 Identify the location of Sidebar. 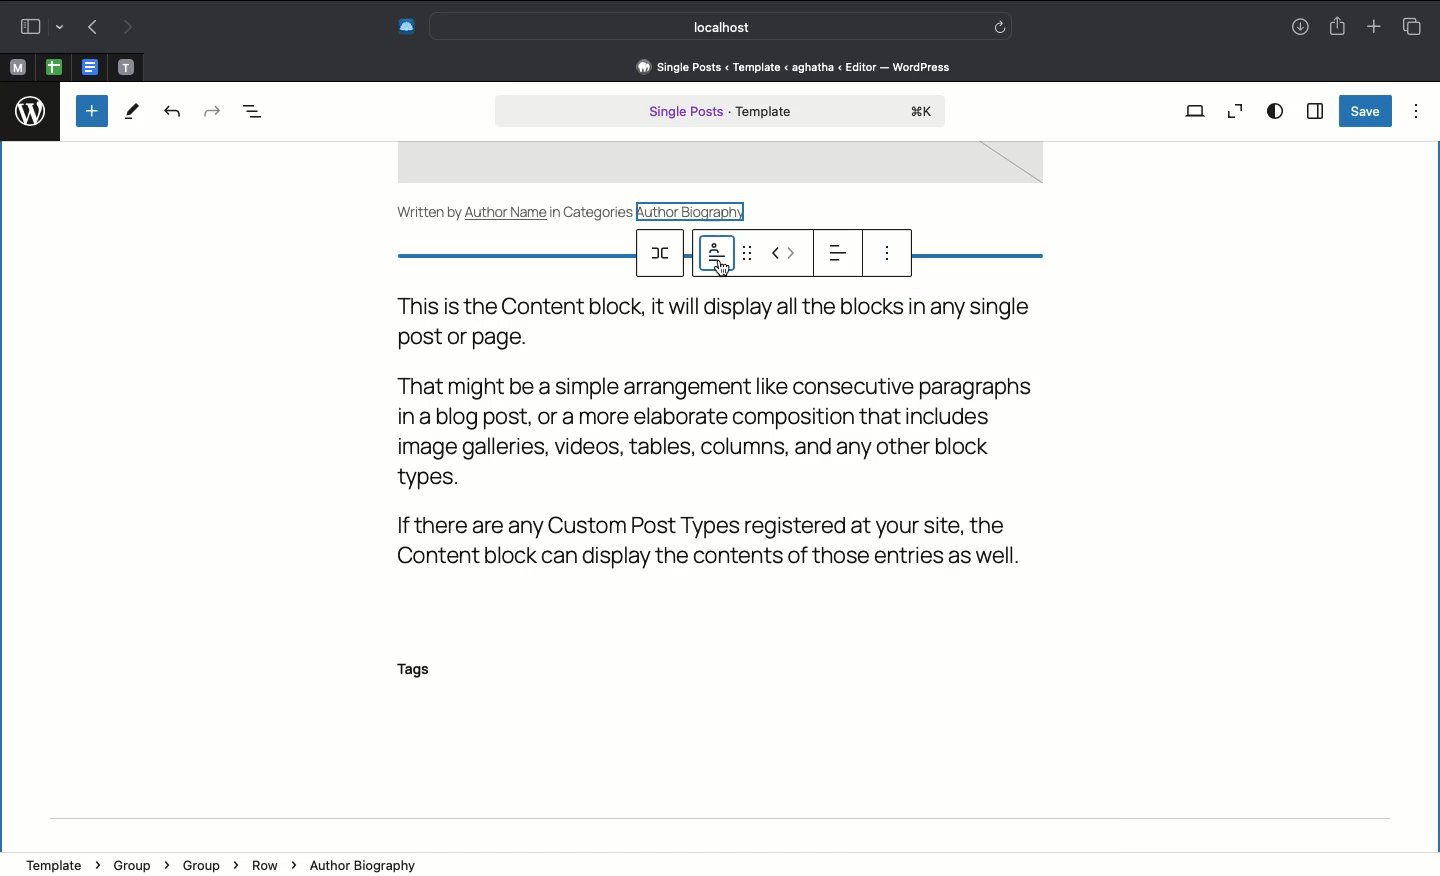
(37, 27).